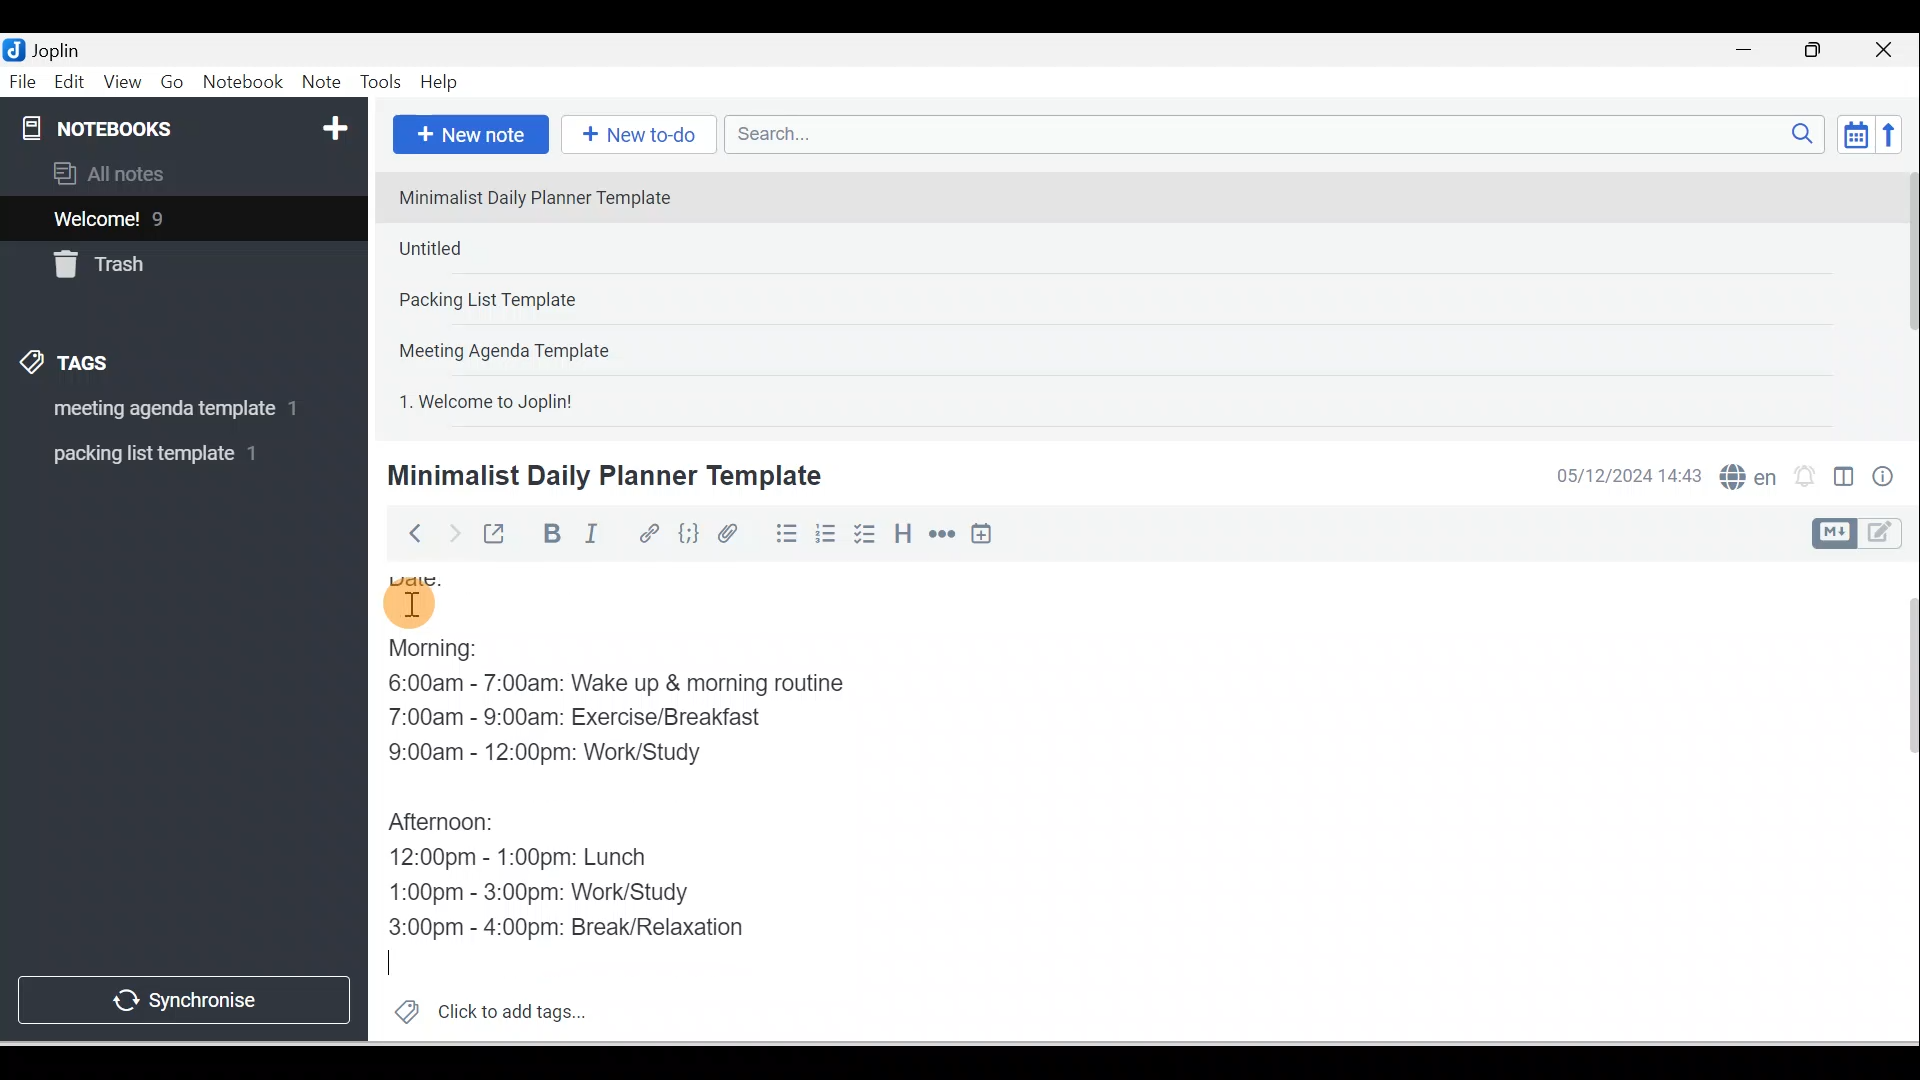  Describe the element at coordinates (452, 532) in the screenshot. I see `Forward` at that location.